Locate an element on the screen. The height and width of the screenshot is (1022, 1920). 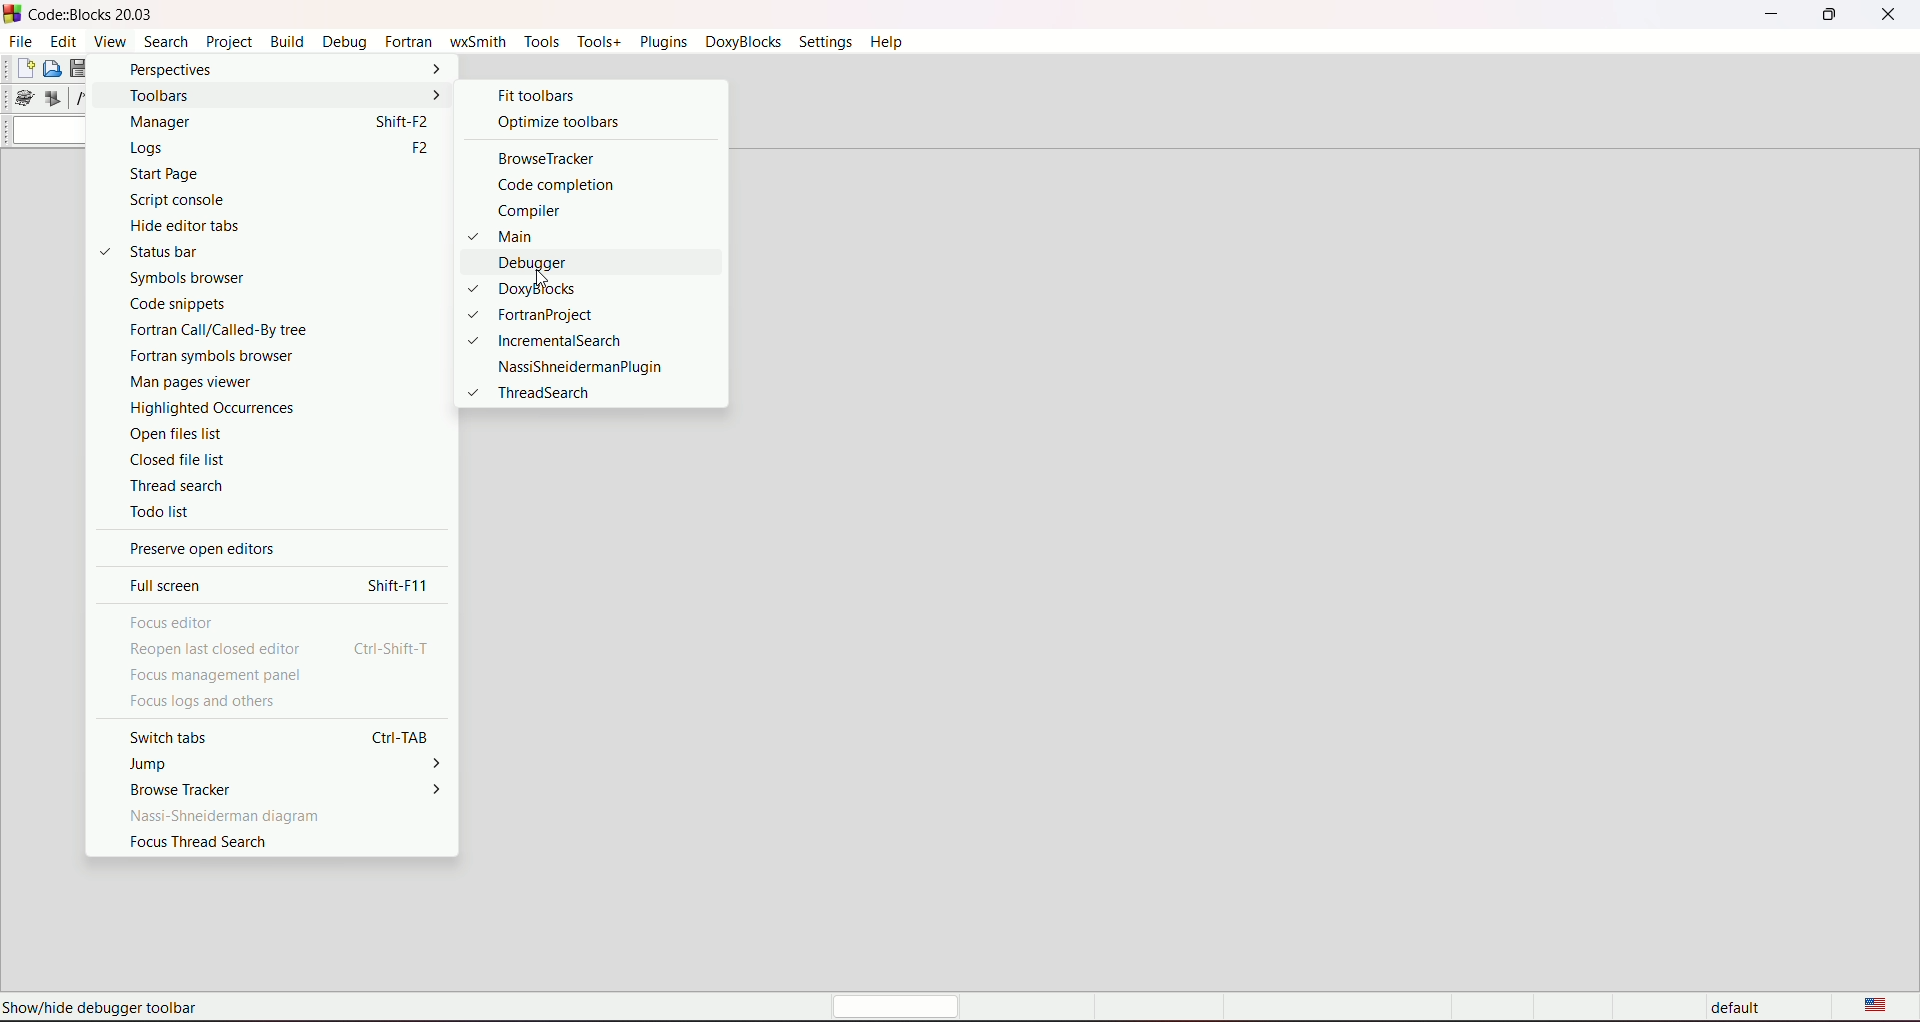
reopen last closed editor is located at coordinates (218, 650).